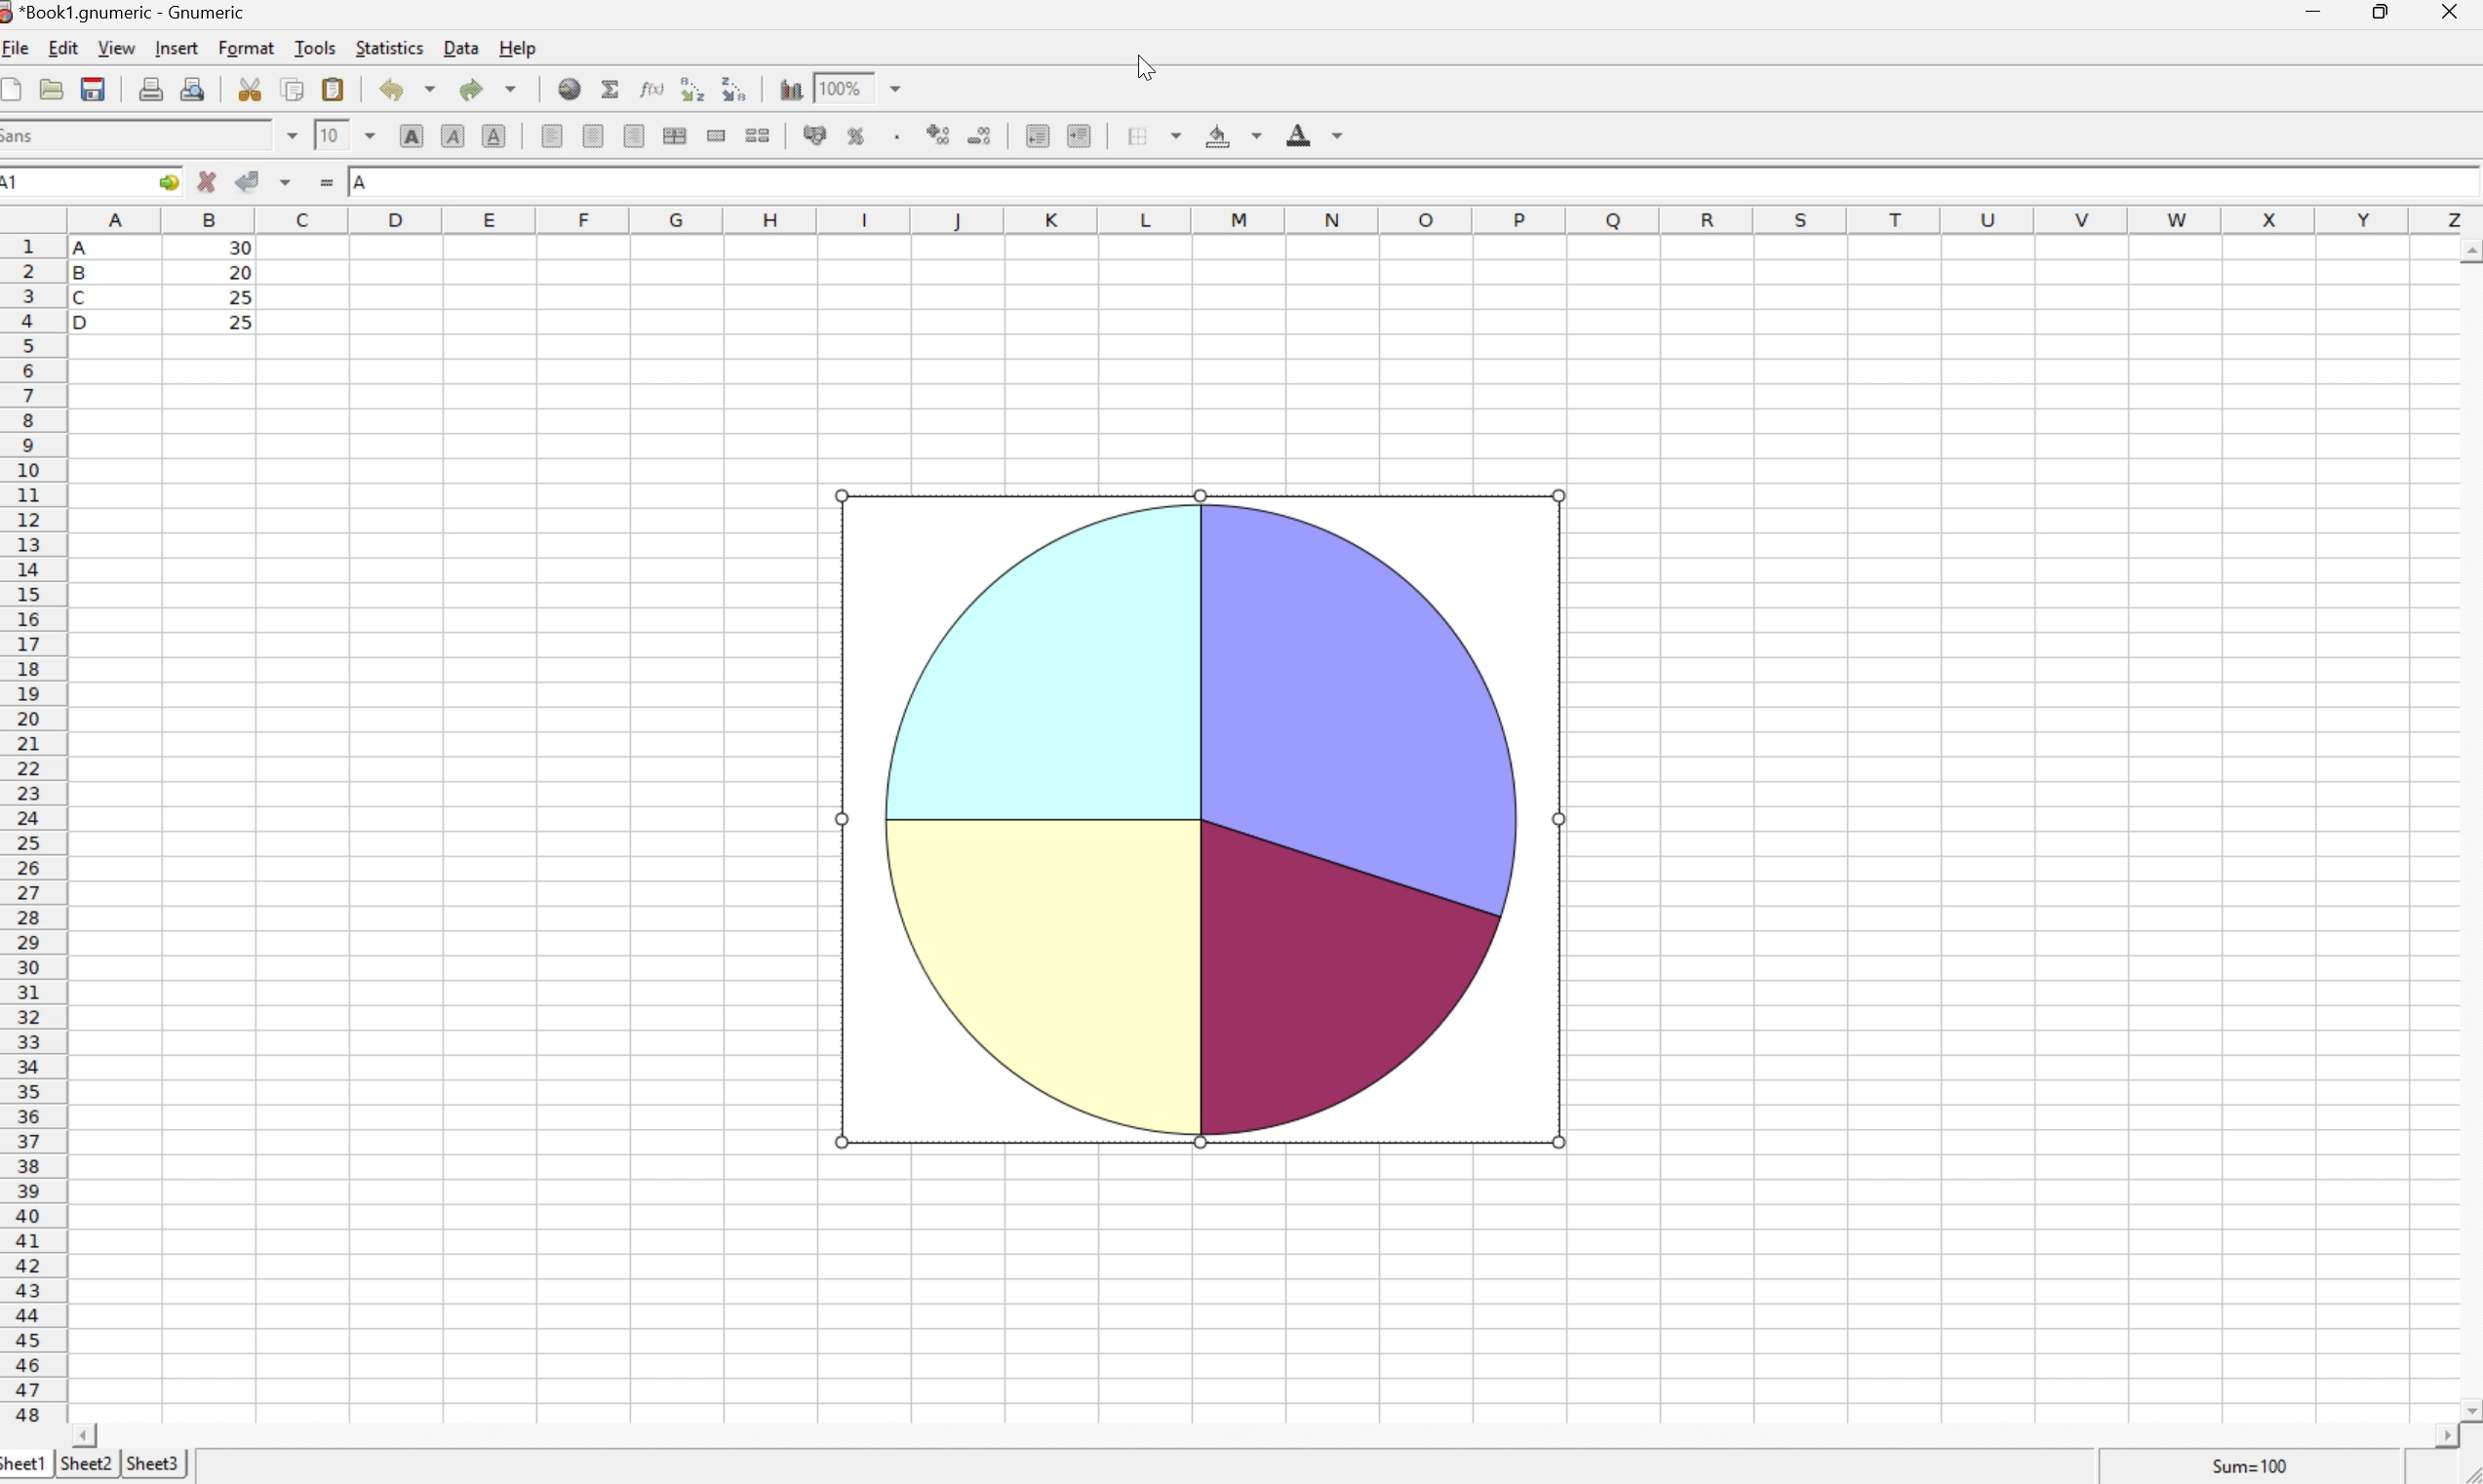 The width and height of the screenshot is (2483, 1484). What do you see at coordinates (23, 183) in the screenshot?
I see `A1` at bounding box center [23, 183].